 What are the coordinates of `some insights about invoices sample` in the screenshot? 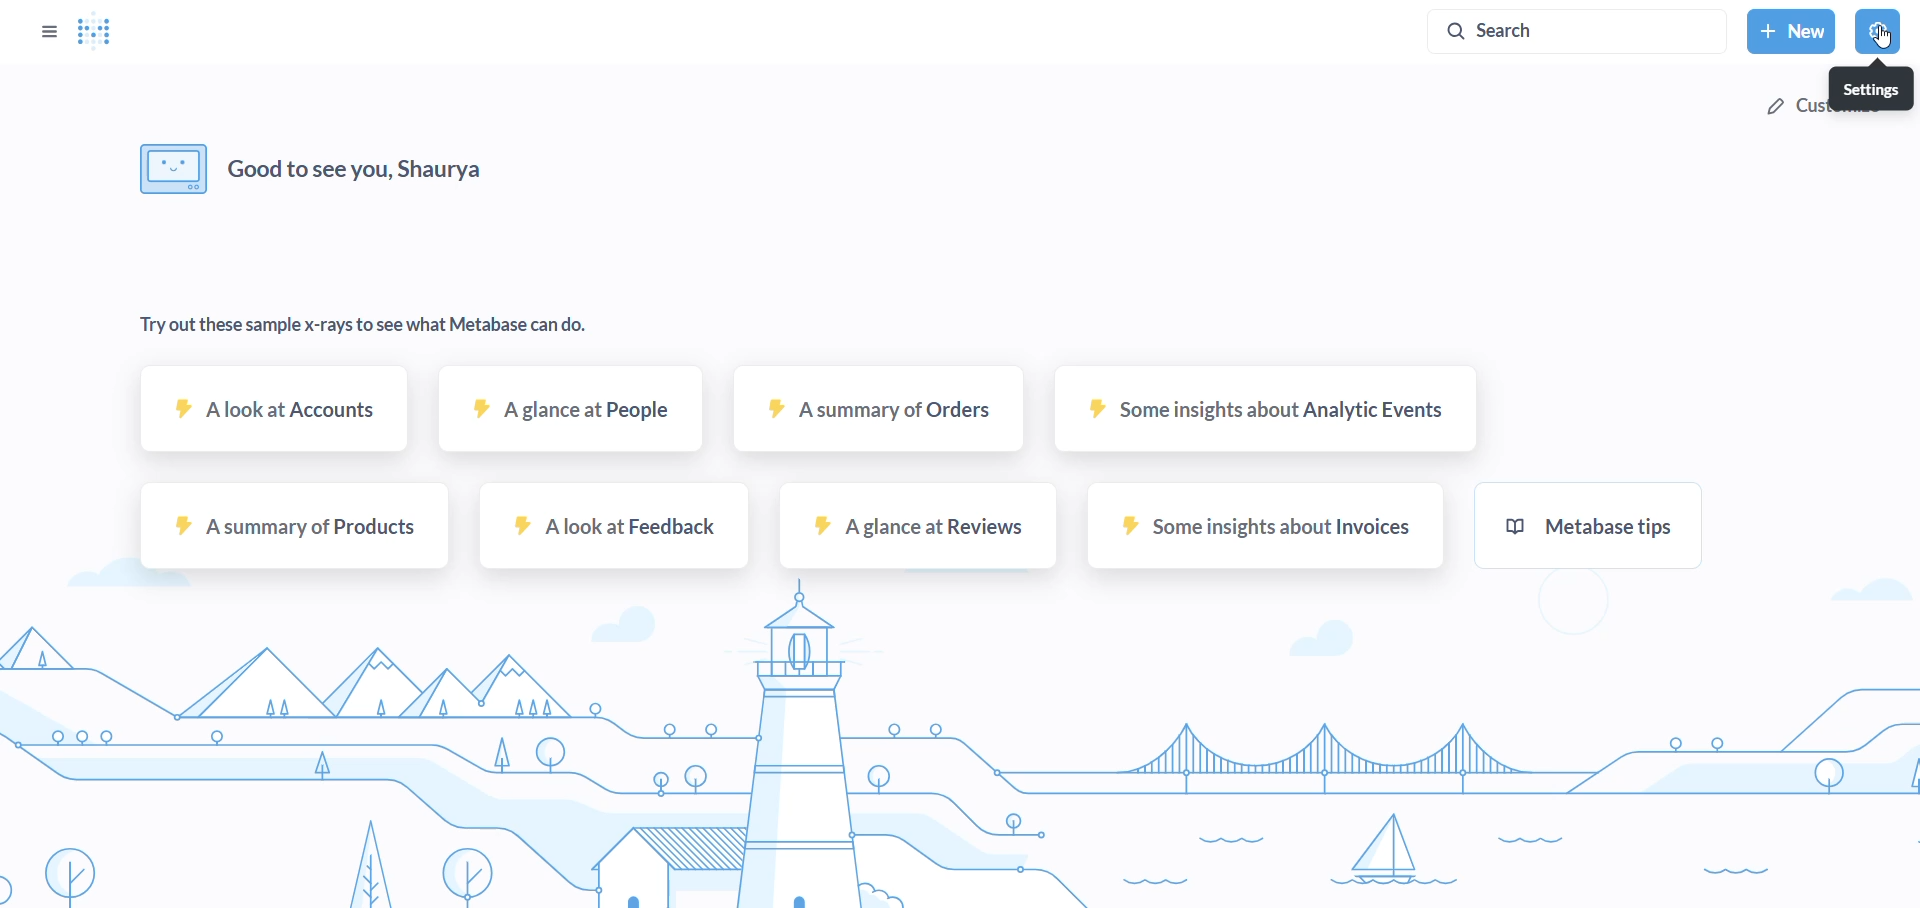 It's located at (1265, 532).